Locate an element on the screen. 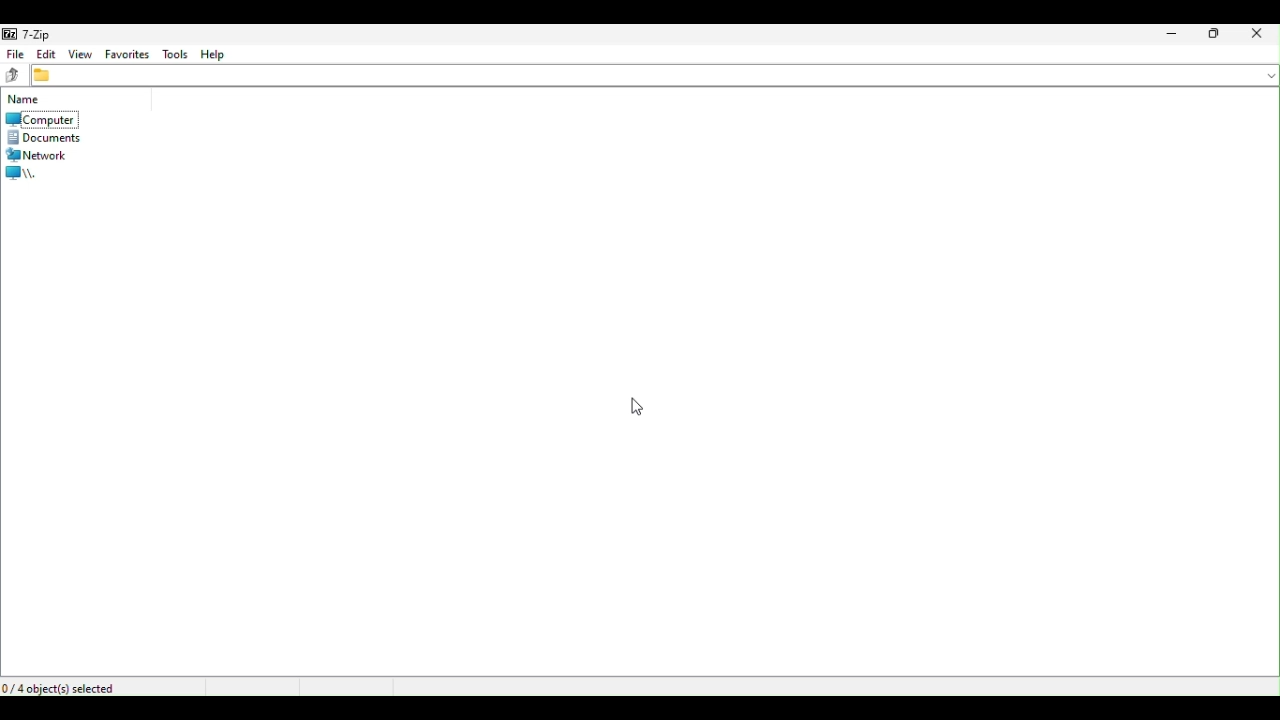 The height and width of the screenshot is (720, 1280). Edit is located at coordinates (47, 53).